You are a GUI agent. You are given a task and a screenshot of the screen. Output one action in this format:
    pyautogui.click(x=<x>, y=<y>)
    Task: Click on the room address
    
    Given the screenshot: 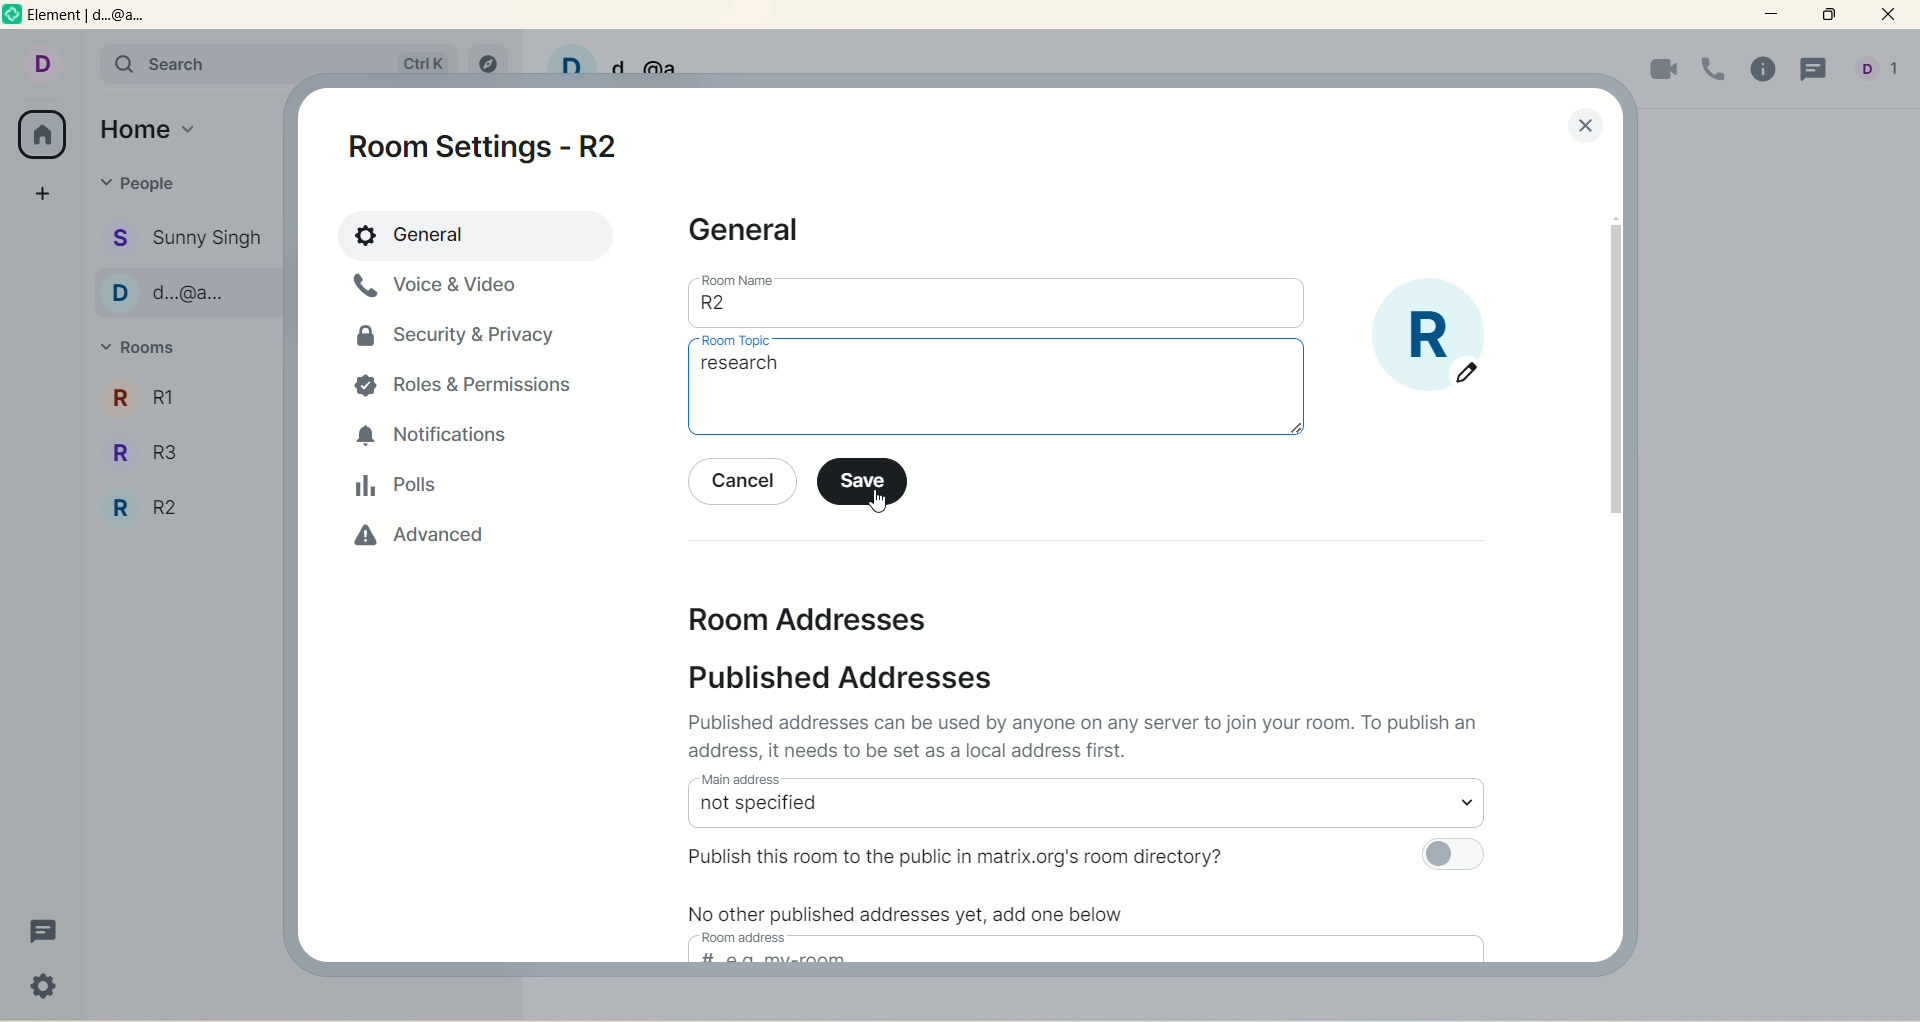 What is the action you would take?
    pyautogui.click(x=819, y=617)
    